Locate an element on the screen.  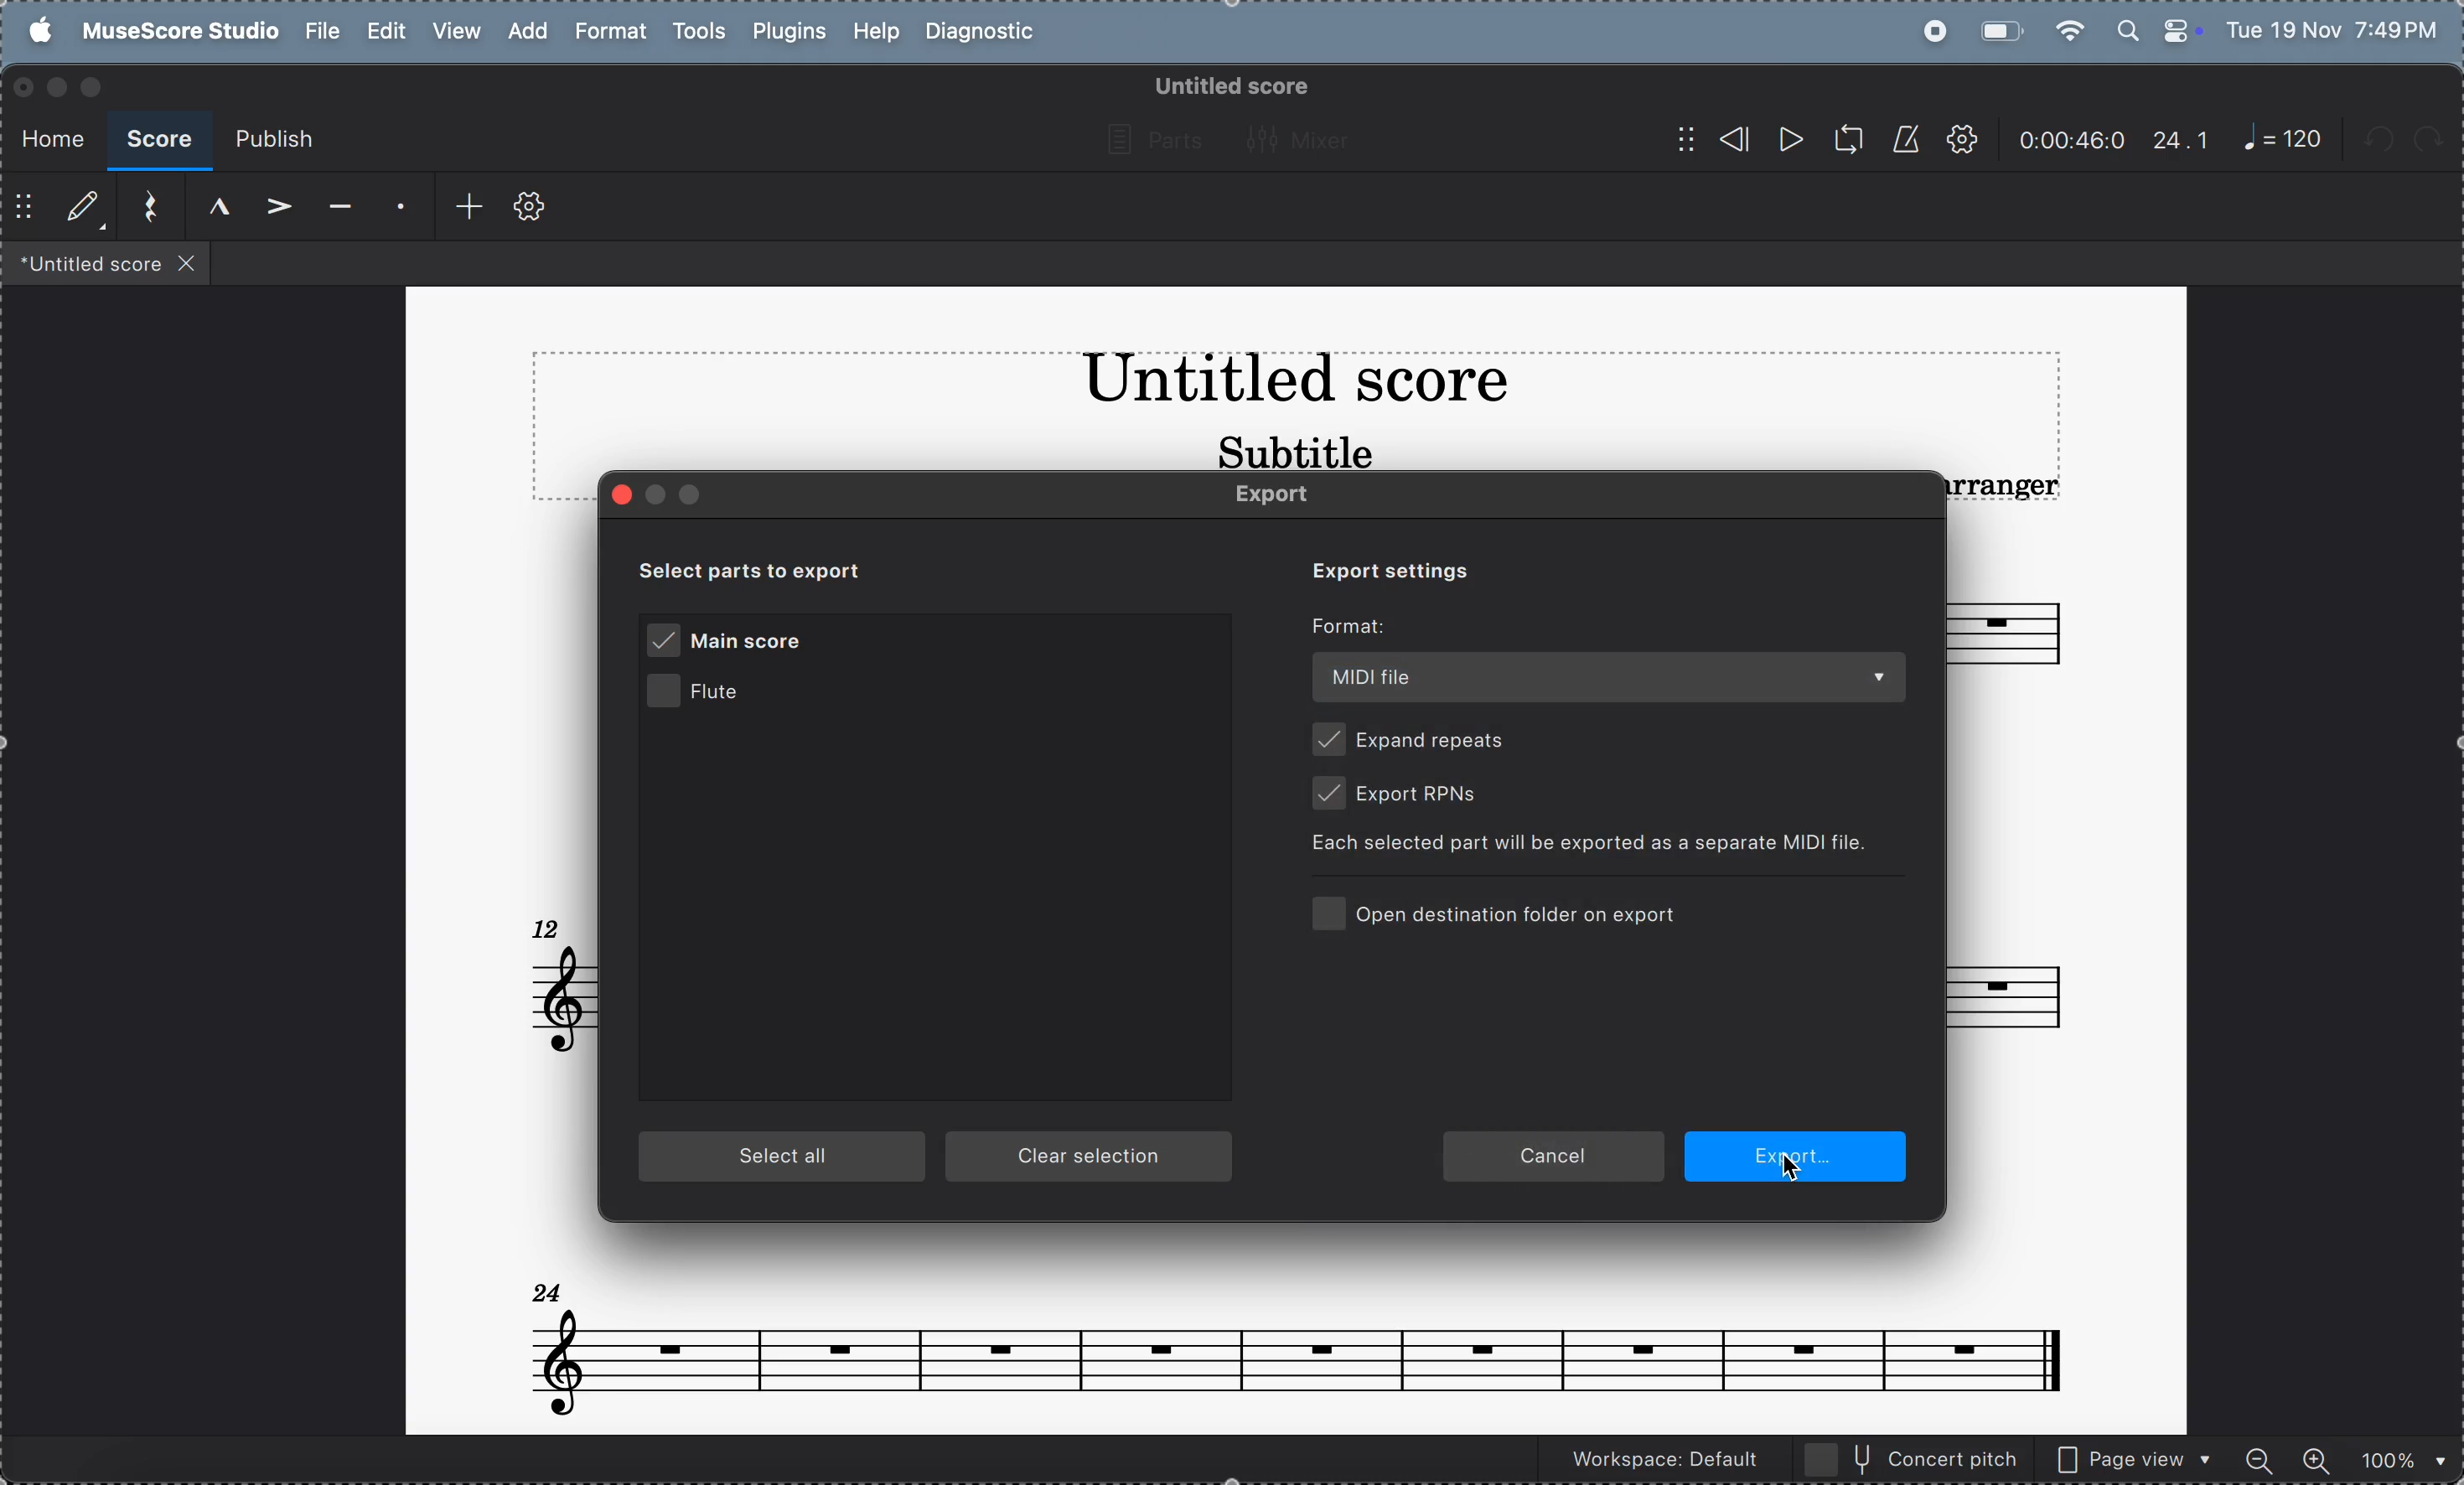
Export is located at coordinates (1290, 496).